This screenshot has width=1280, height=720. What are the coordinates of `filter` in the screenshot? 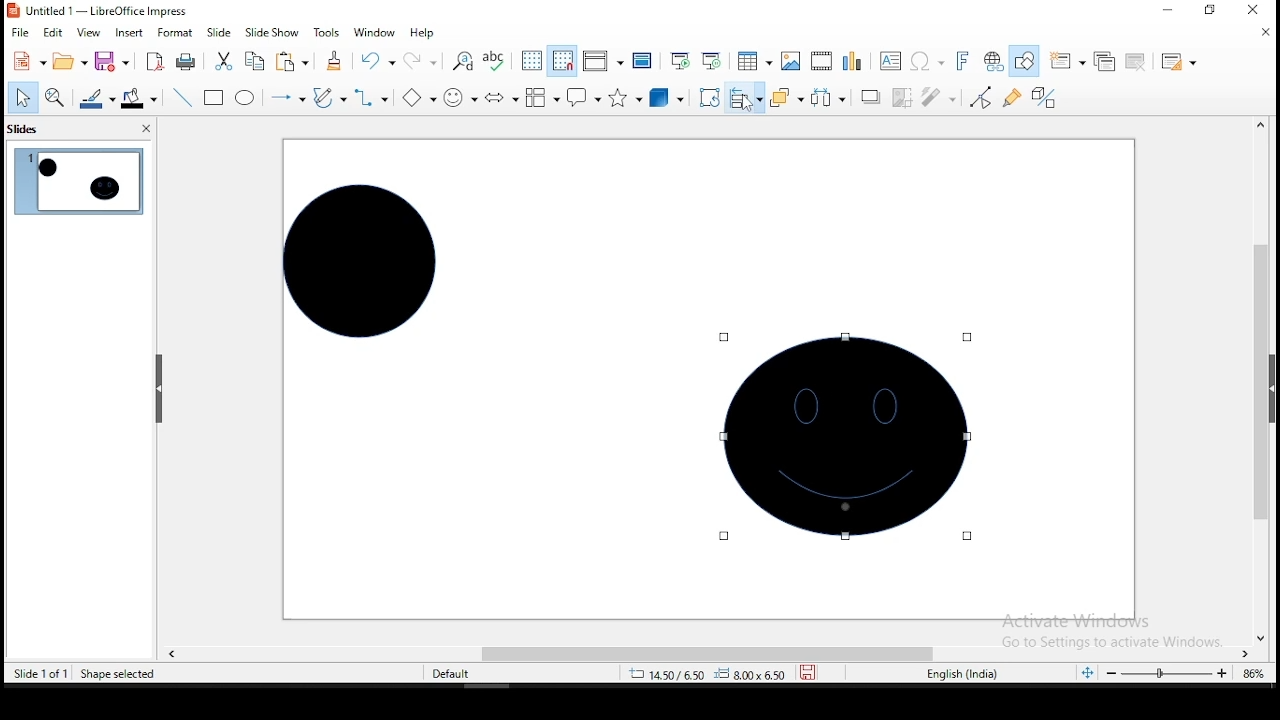 It's located at (937, 98).